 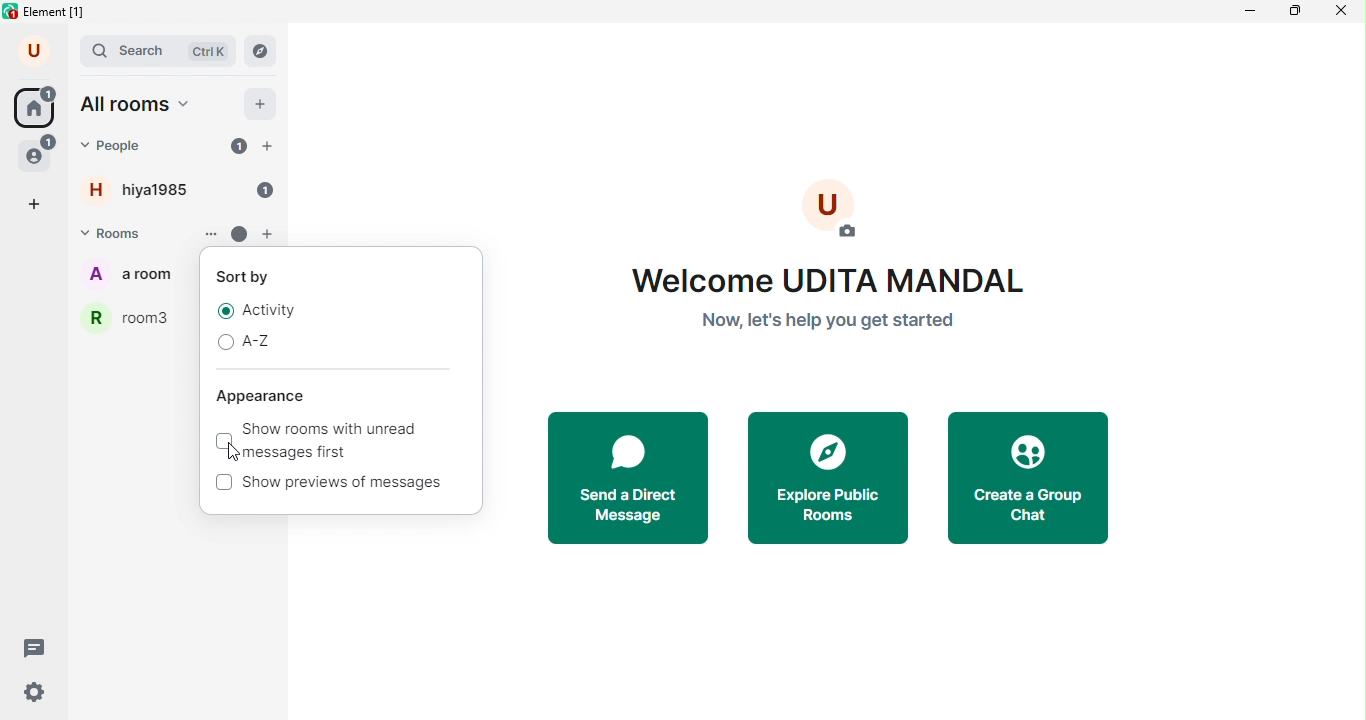 What do you see at coordinates (1252, 11) in the screenshot?
I see `minimize` at bounding box center [1252, 11].